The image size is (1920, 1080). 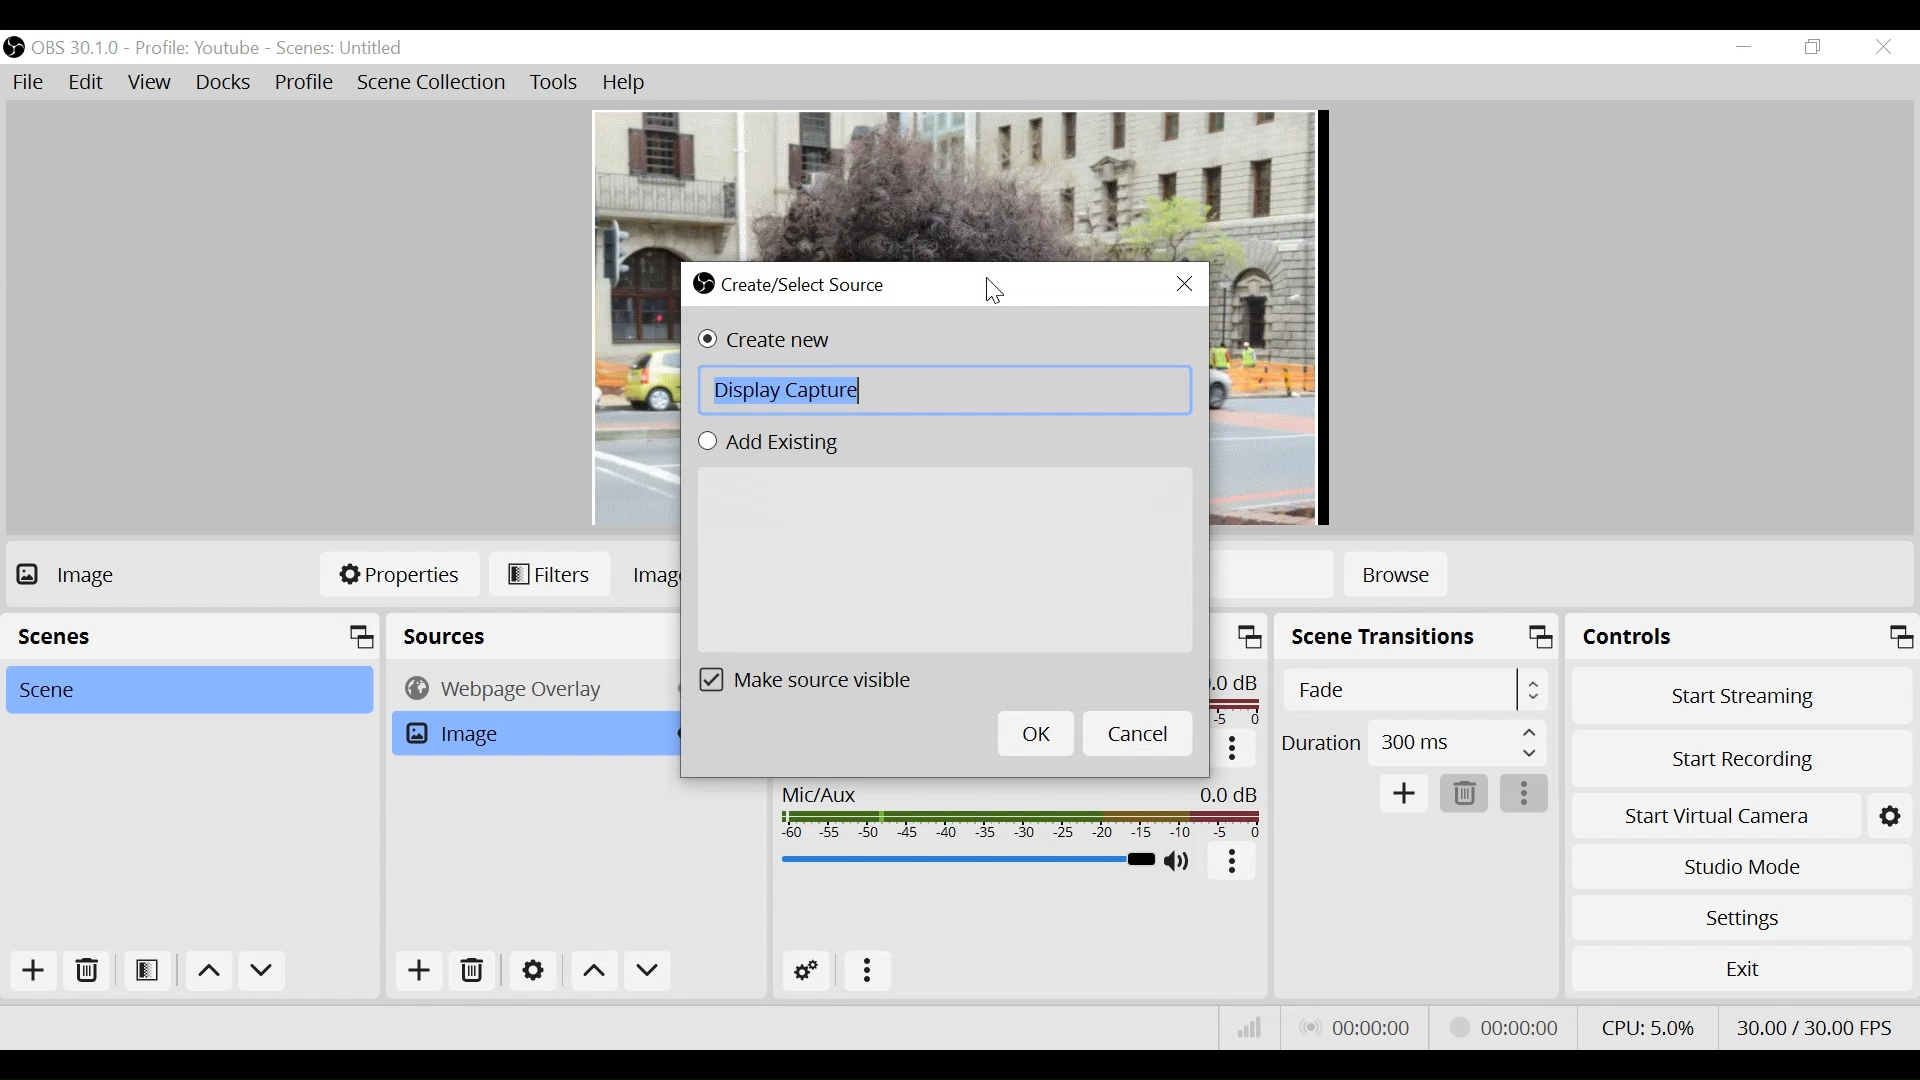 I want to click on Browser, so click(x=526, y=688).